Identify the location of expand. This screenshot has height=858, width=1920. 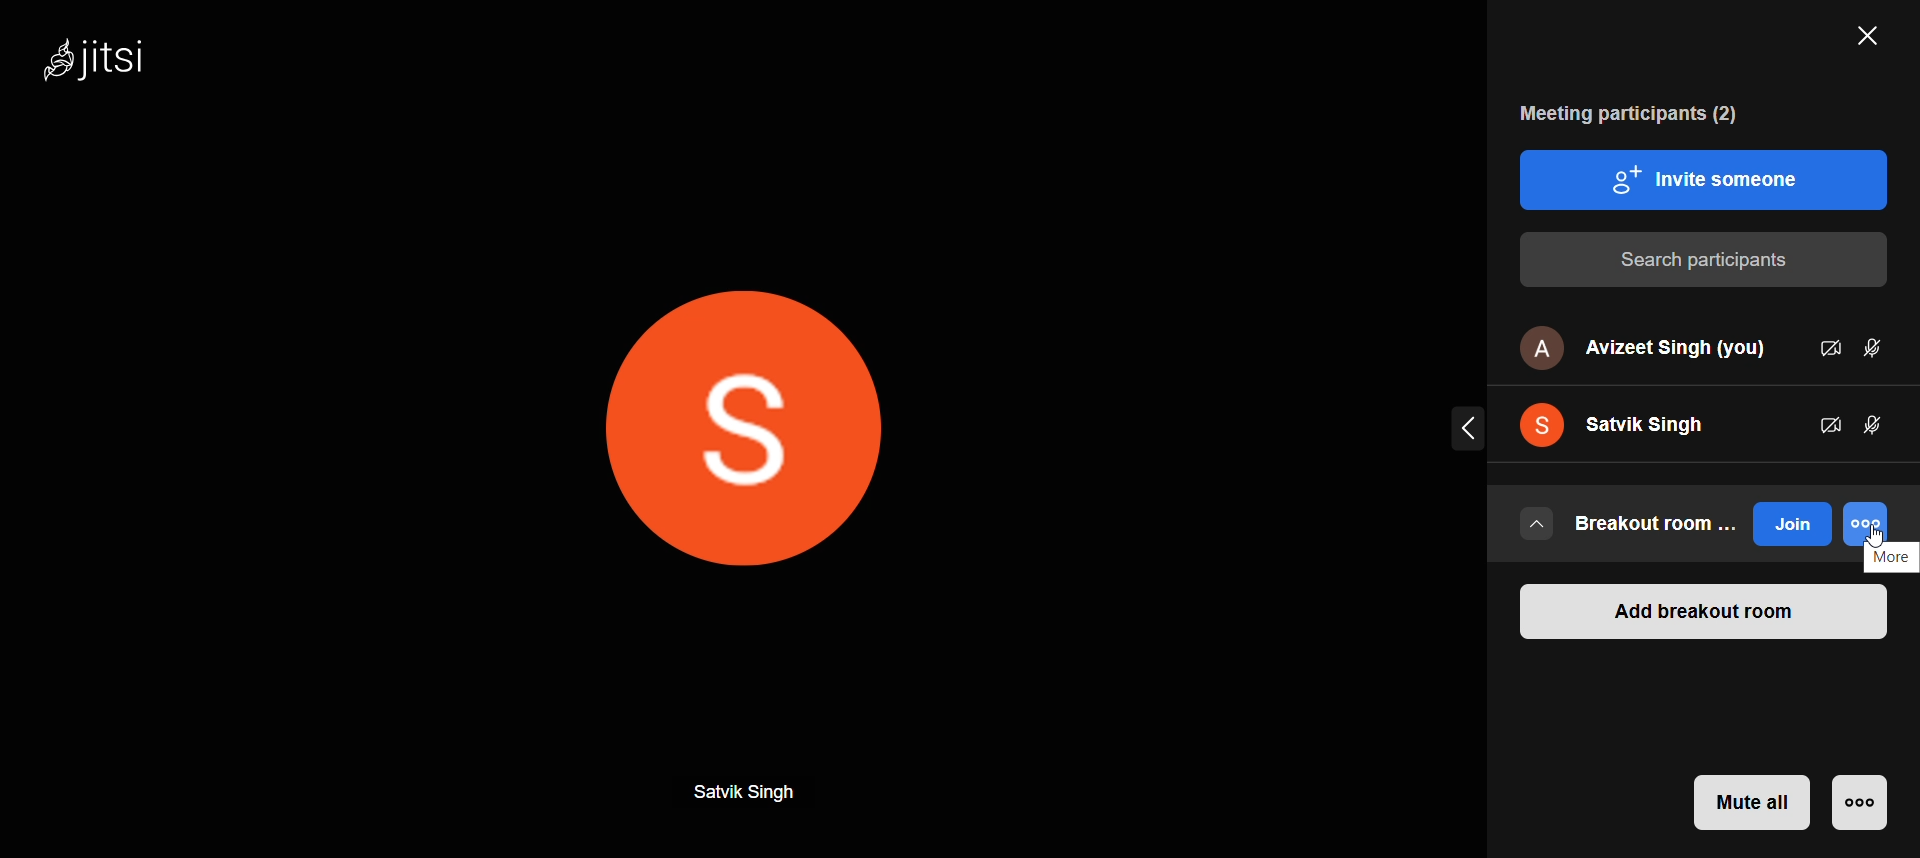
(1463, 427).